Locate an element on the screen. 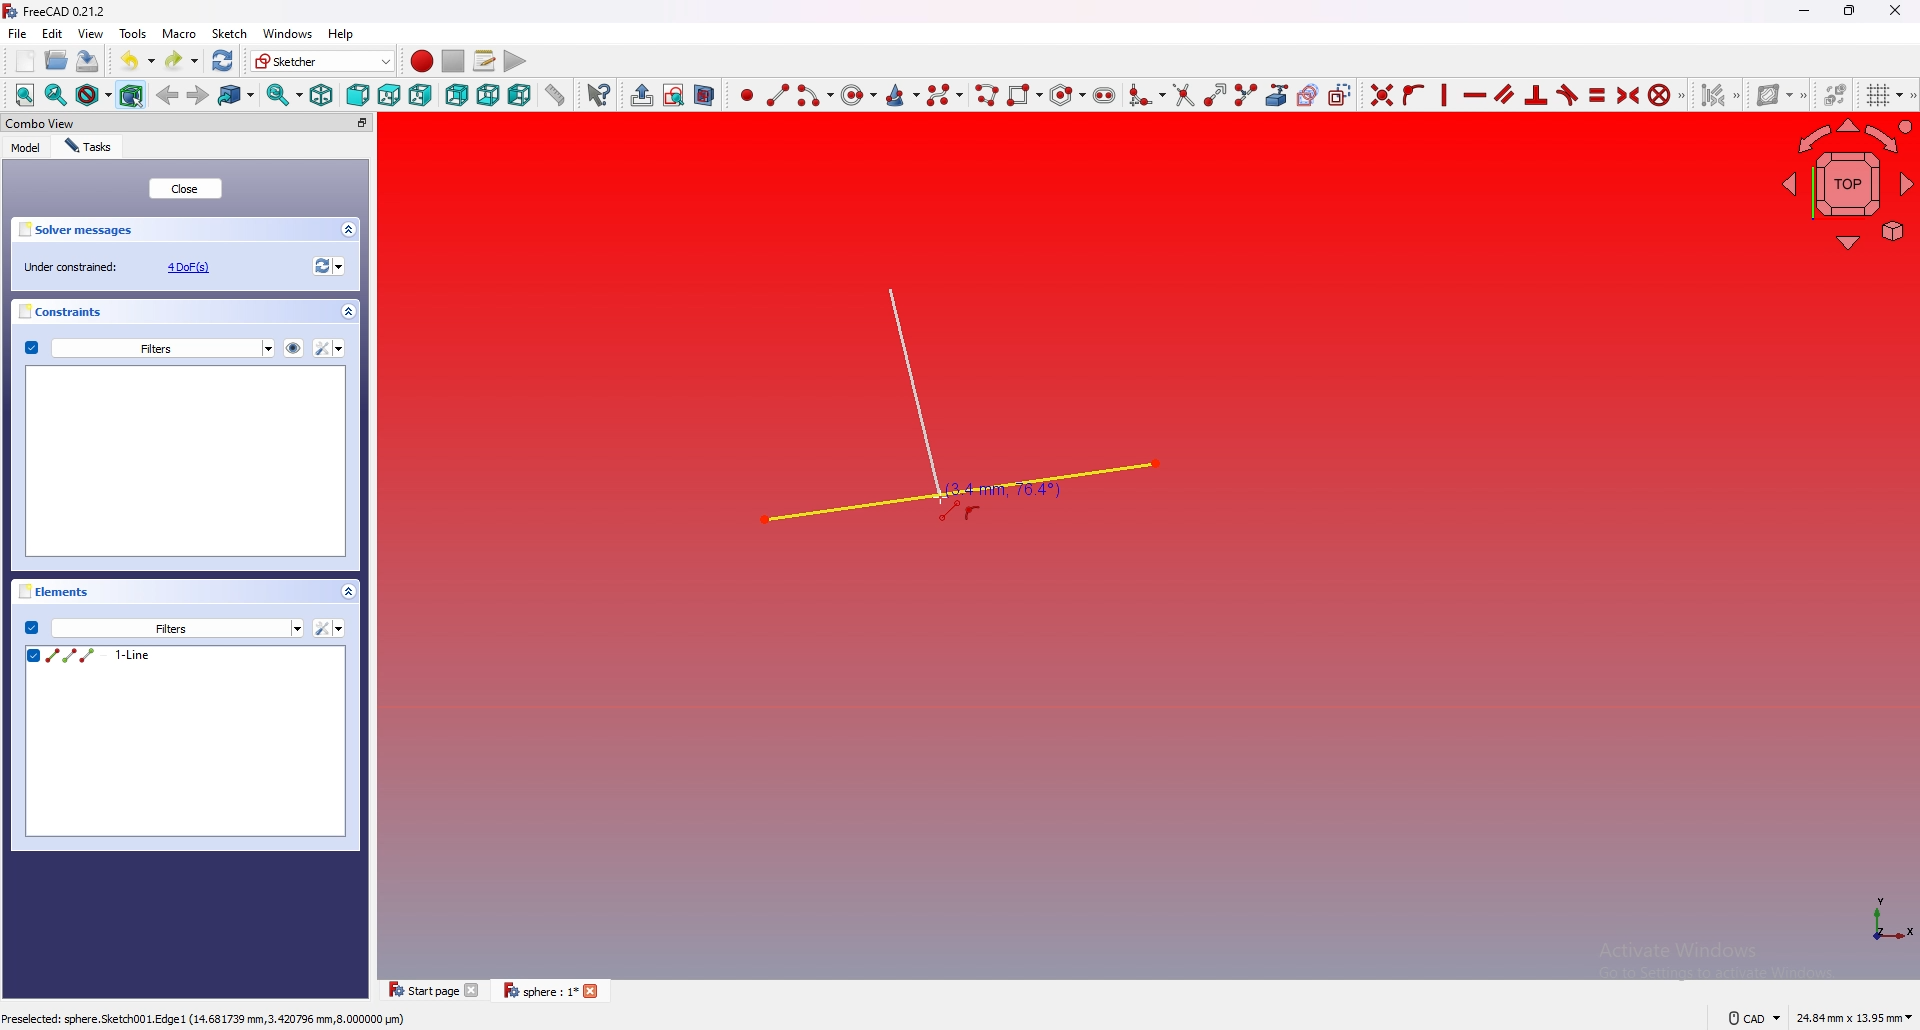  What's this? is located at coordinates (597, 94).